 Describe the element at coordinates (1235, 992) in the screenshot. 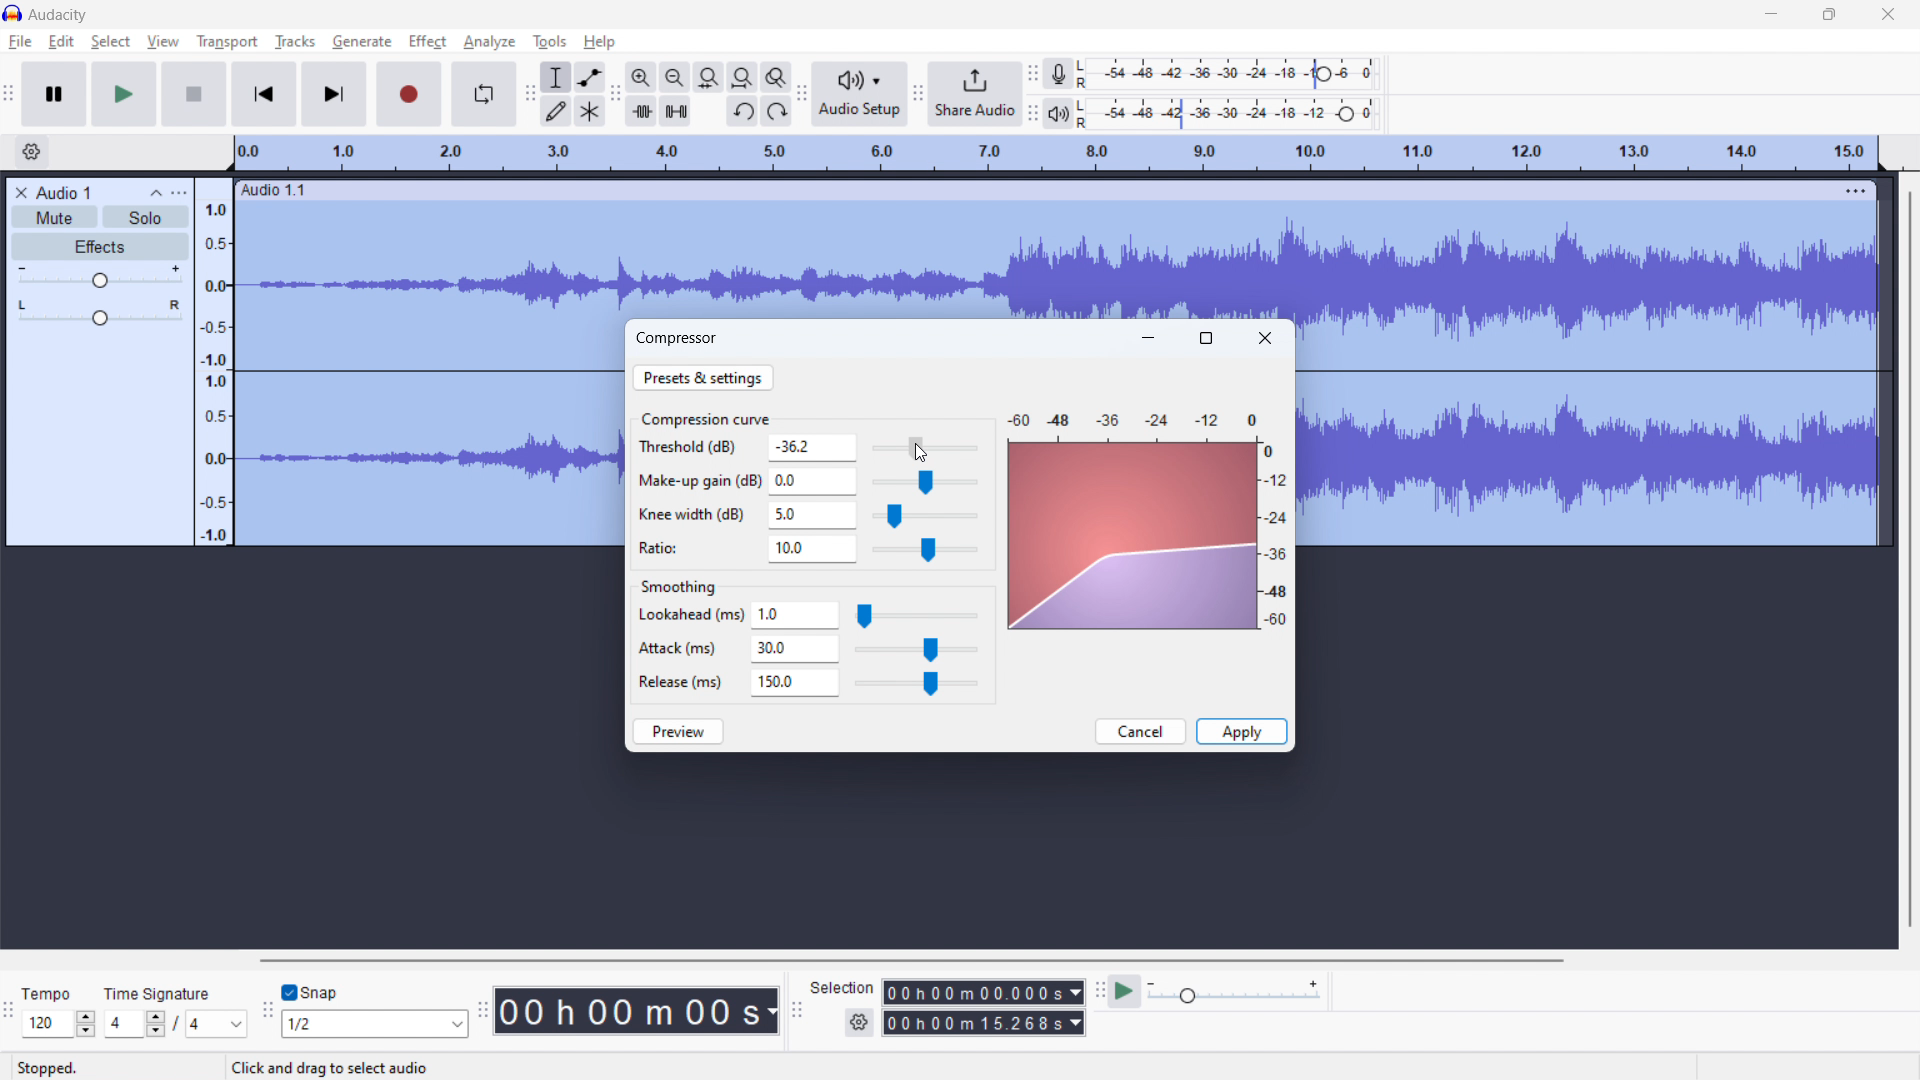

I see `playback speed` at that location.